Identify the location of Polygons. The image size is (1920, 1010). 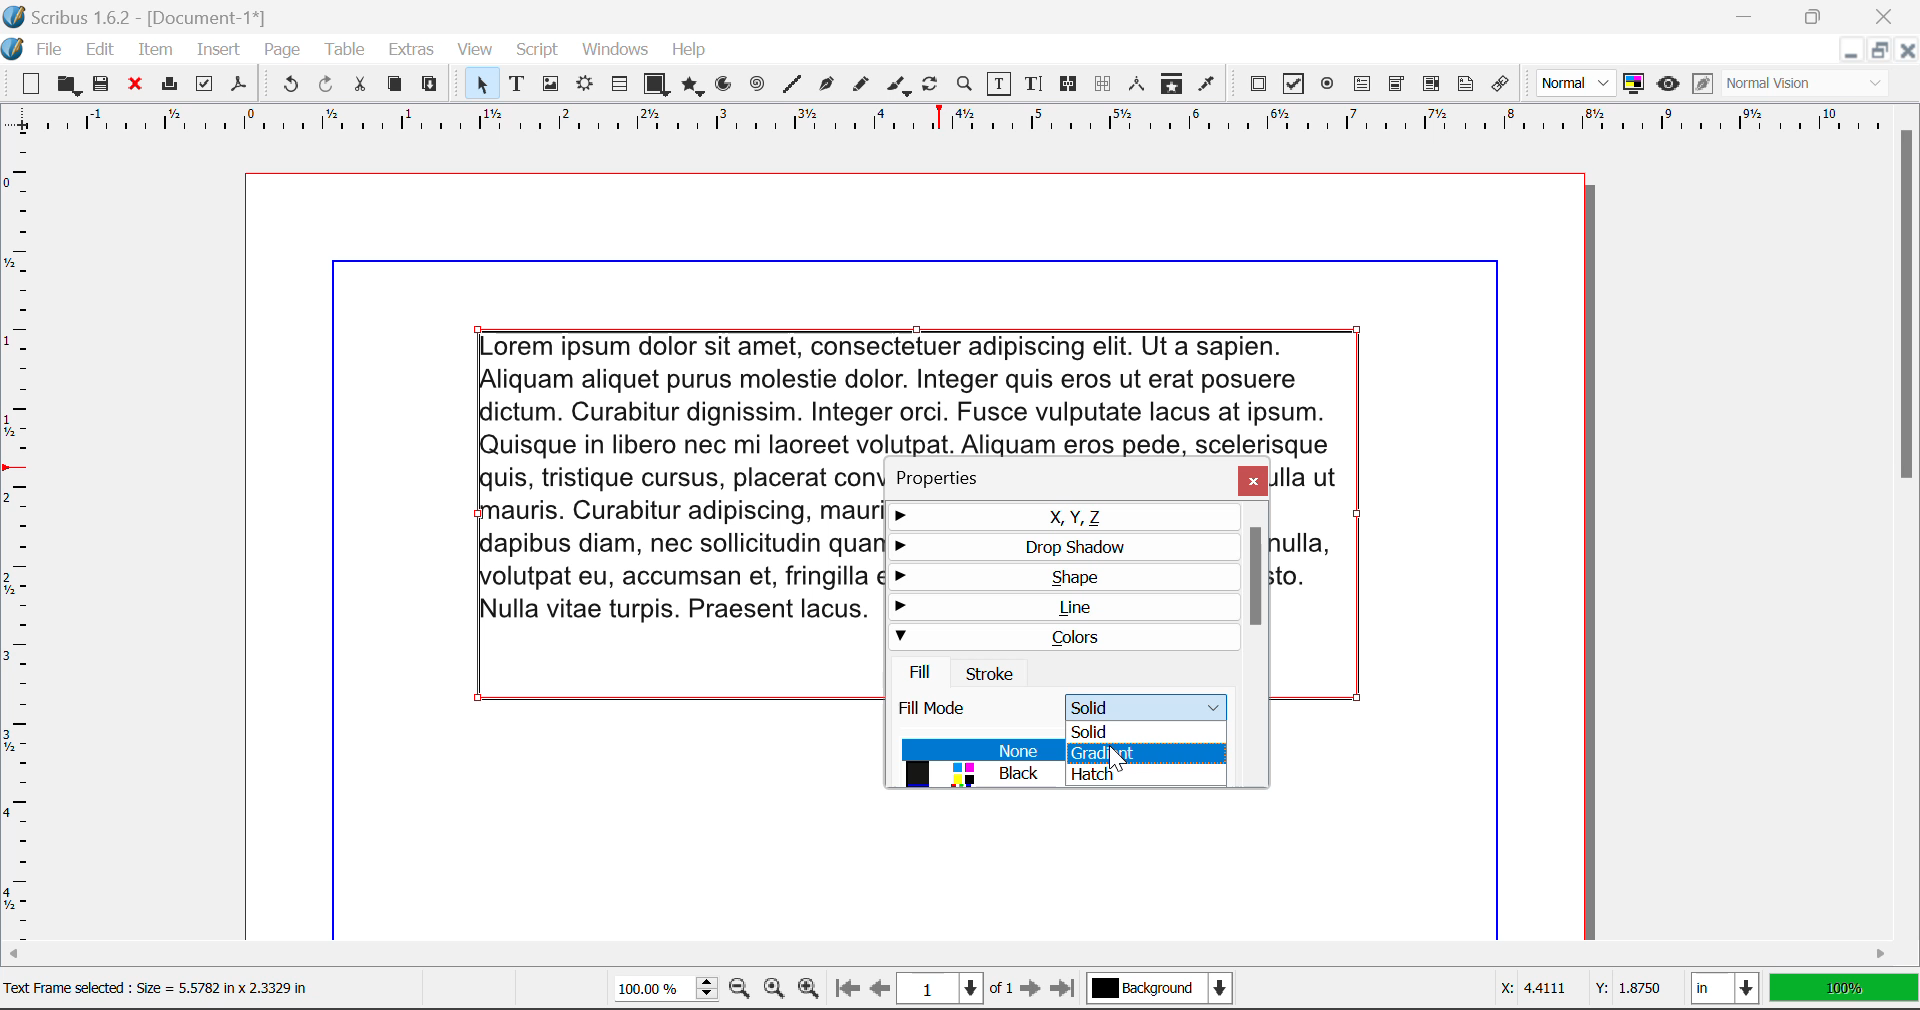
(692, 88).